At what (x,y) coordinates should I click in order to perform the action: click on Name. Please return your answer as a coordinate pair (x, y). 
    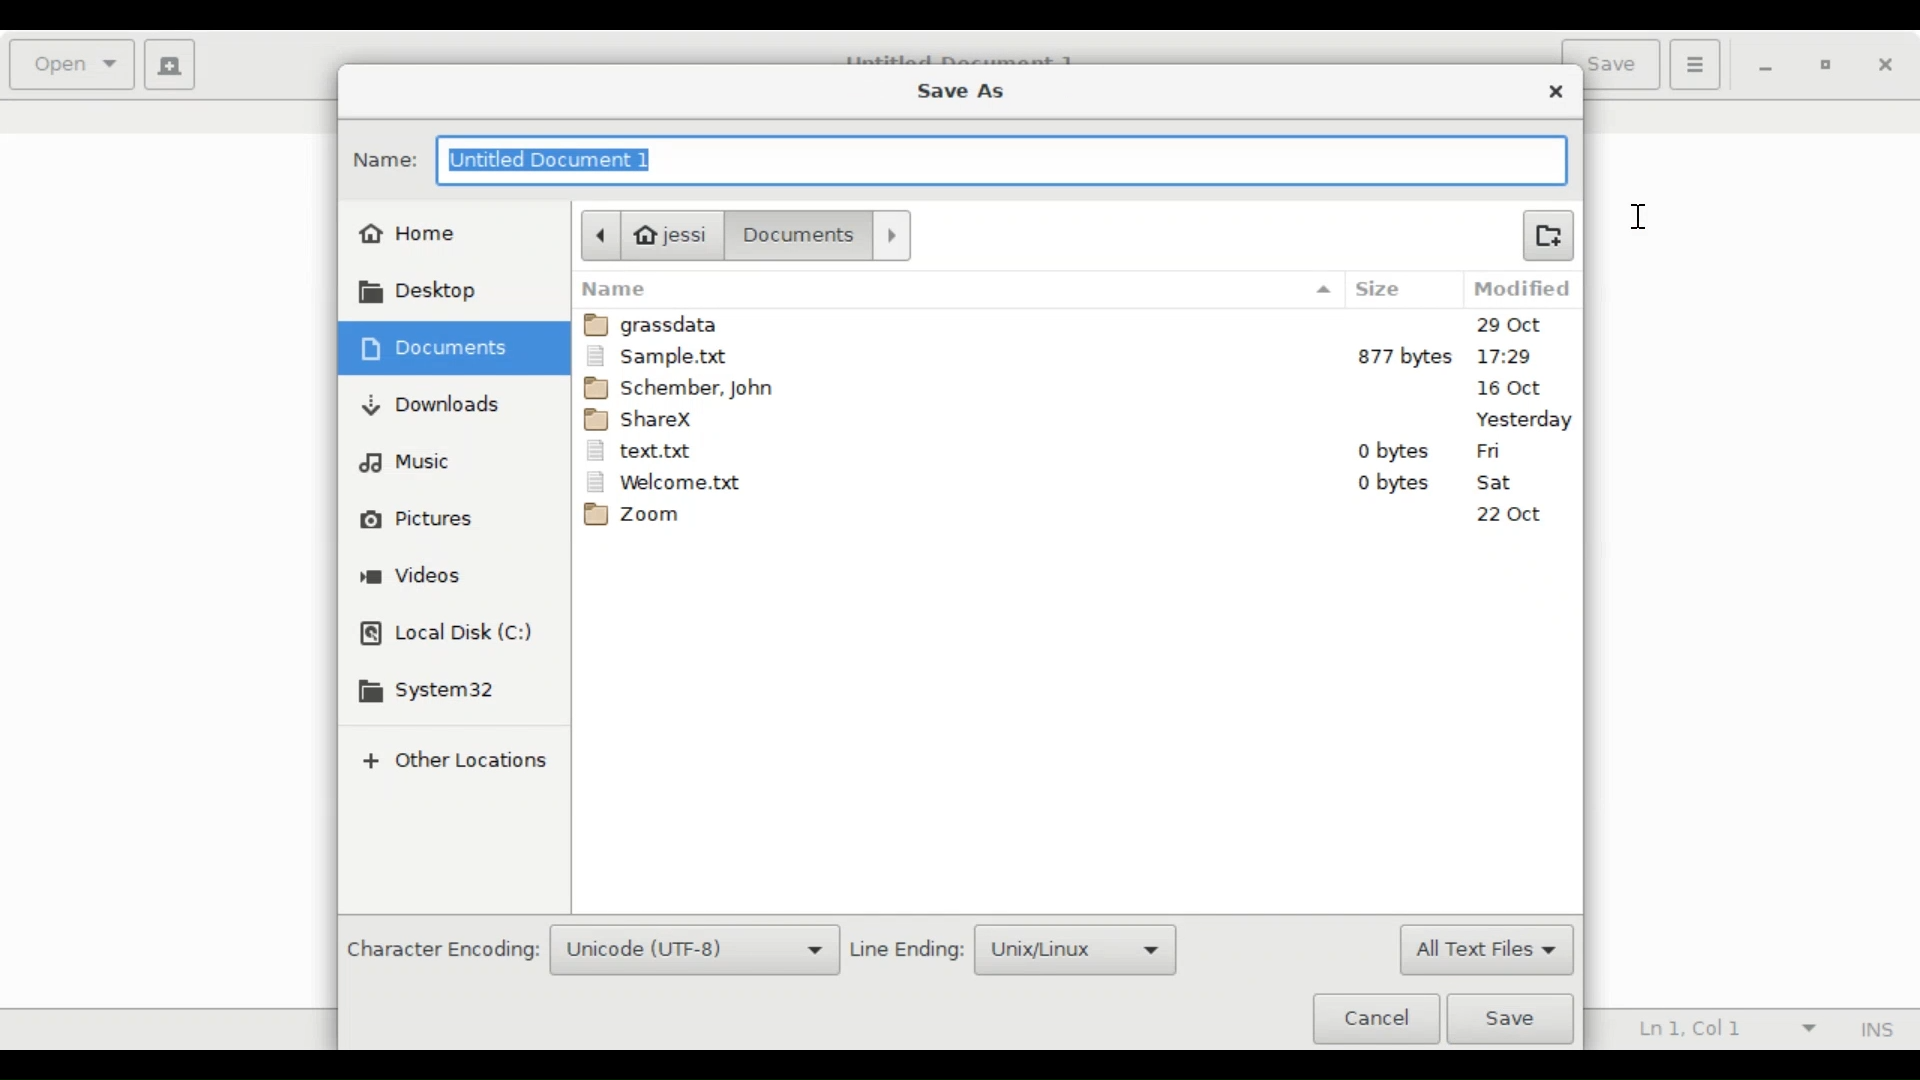
    Looking at the image, I should click on (386, 160).